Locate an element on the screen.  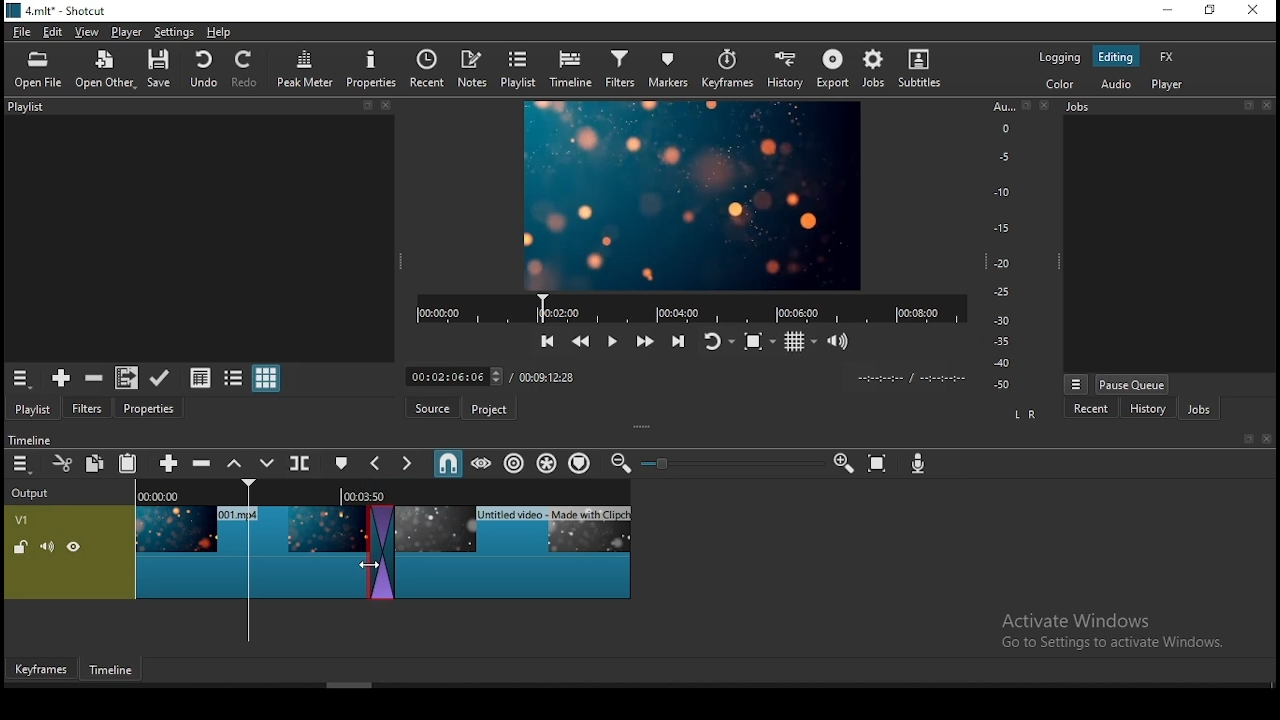
color is located at coordinates (1059, 86).